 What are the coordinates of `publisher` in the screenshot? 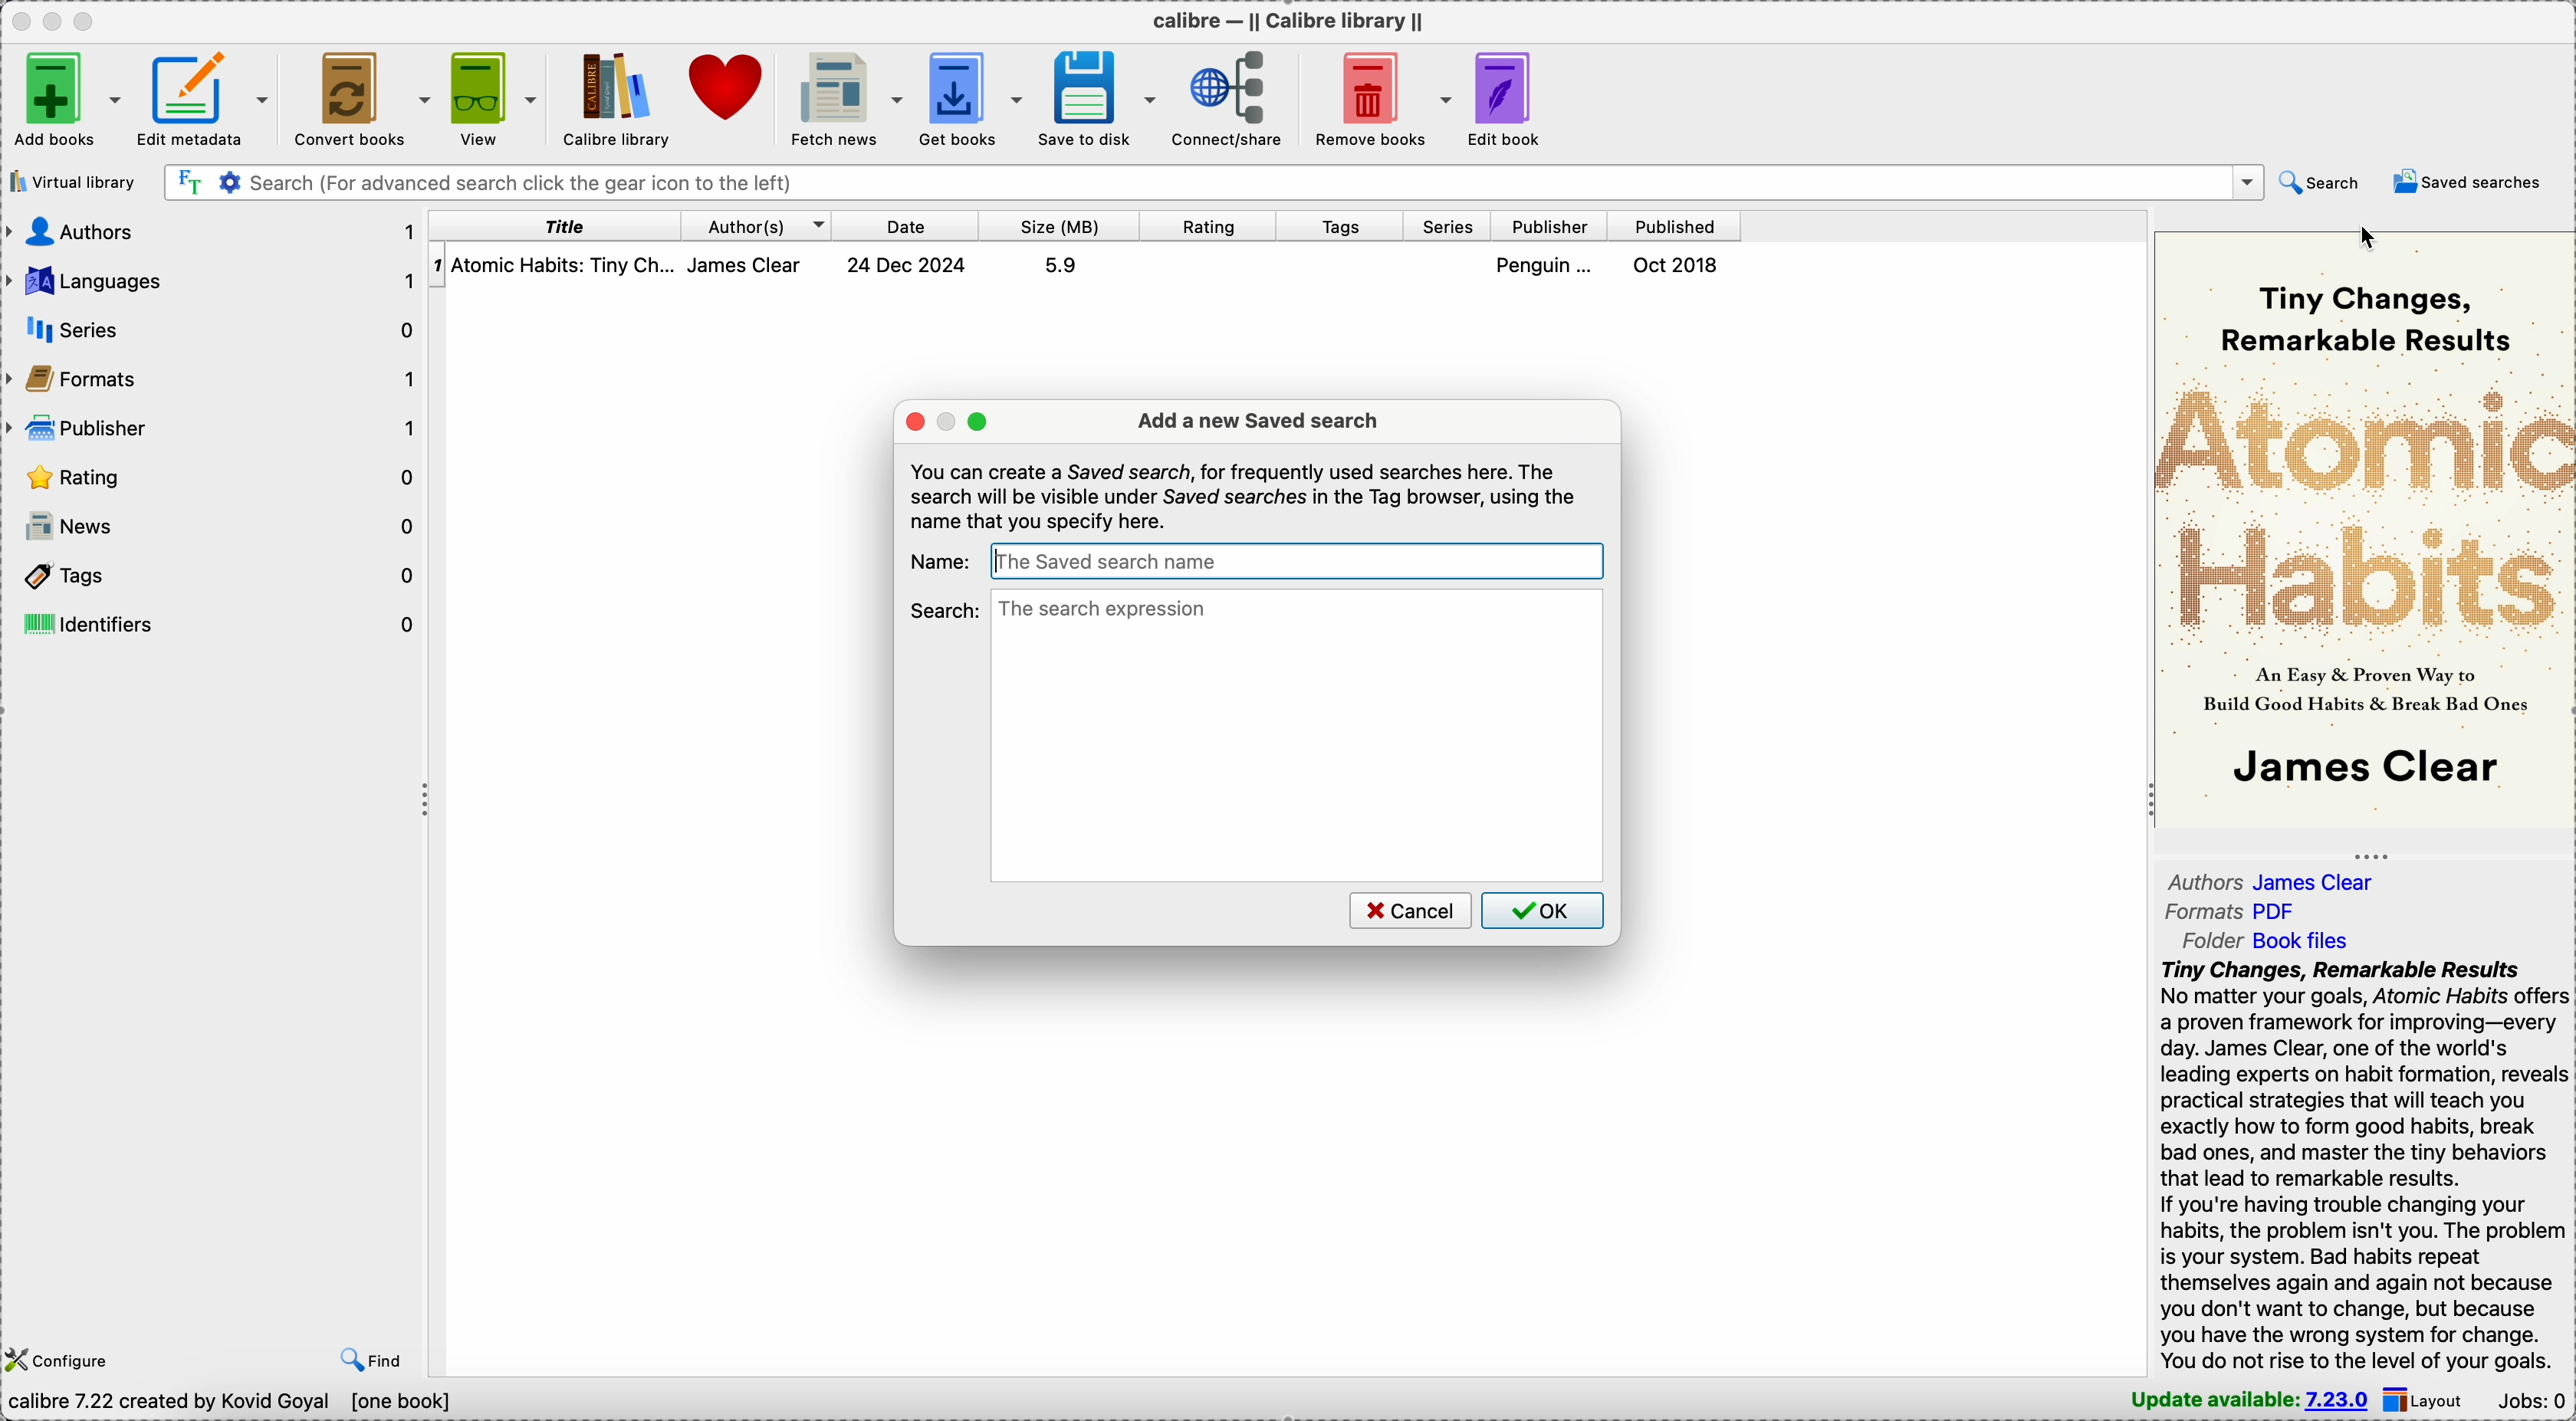 It's located at (213, 430).